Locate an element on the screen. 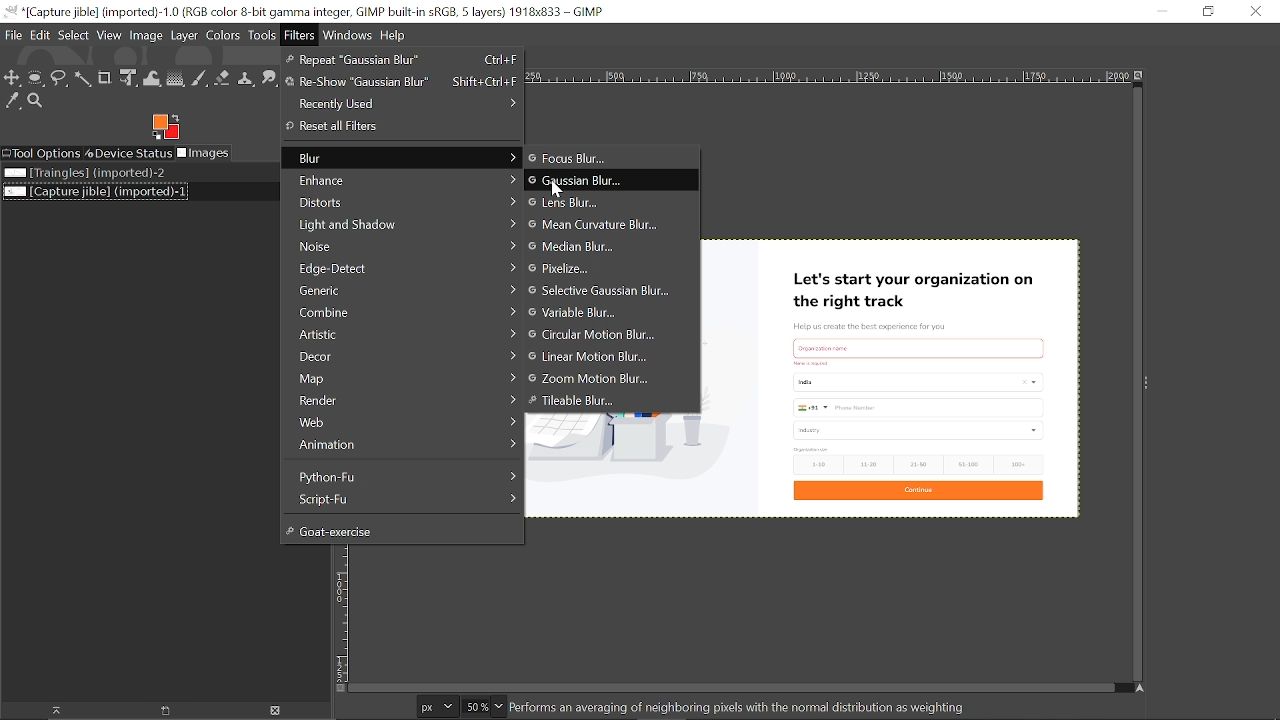 This screenshot has width=1280, height=720. Zoom Motion Blur is located at coordinates (604, 379).